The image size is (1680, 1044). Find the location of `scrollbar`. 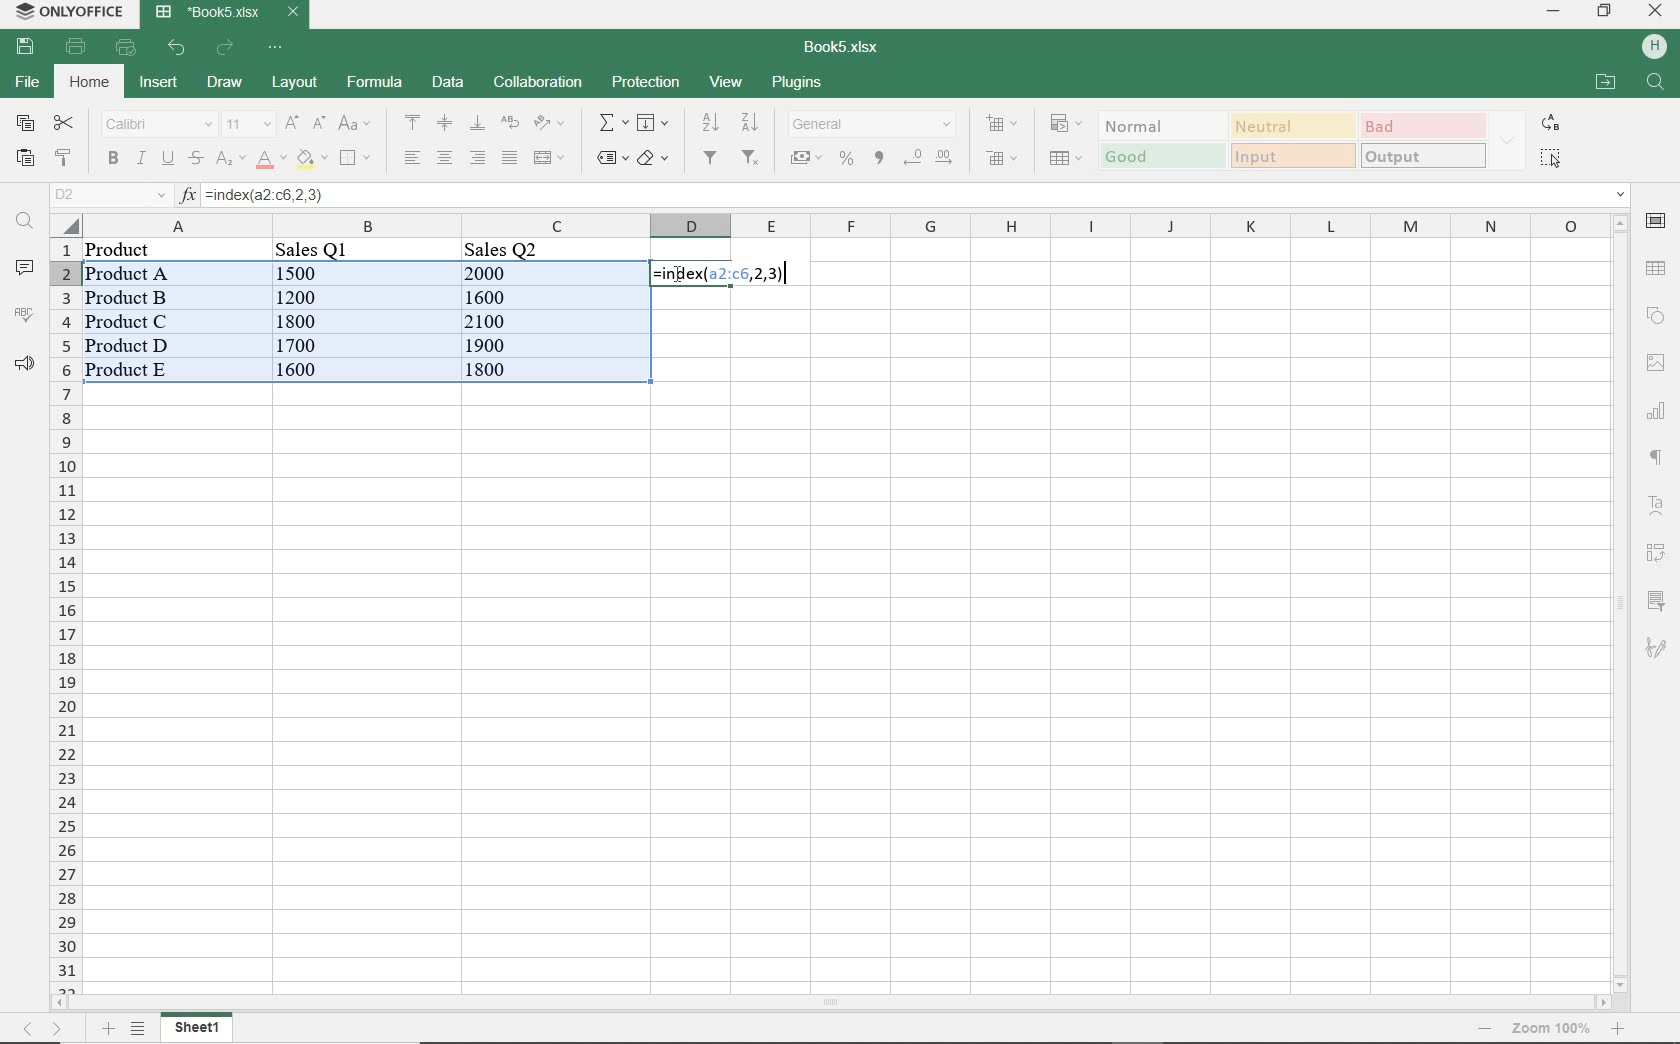

scrollbar is located at coordinates (1619, 603).